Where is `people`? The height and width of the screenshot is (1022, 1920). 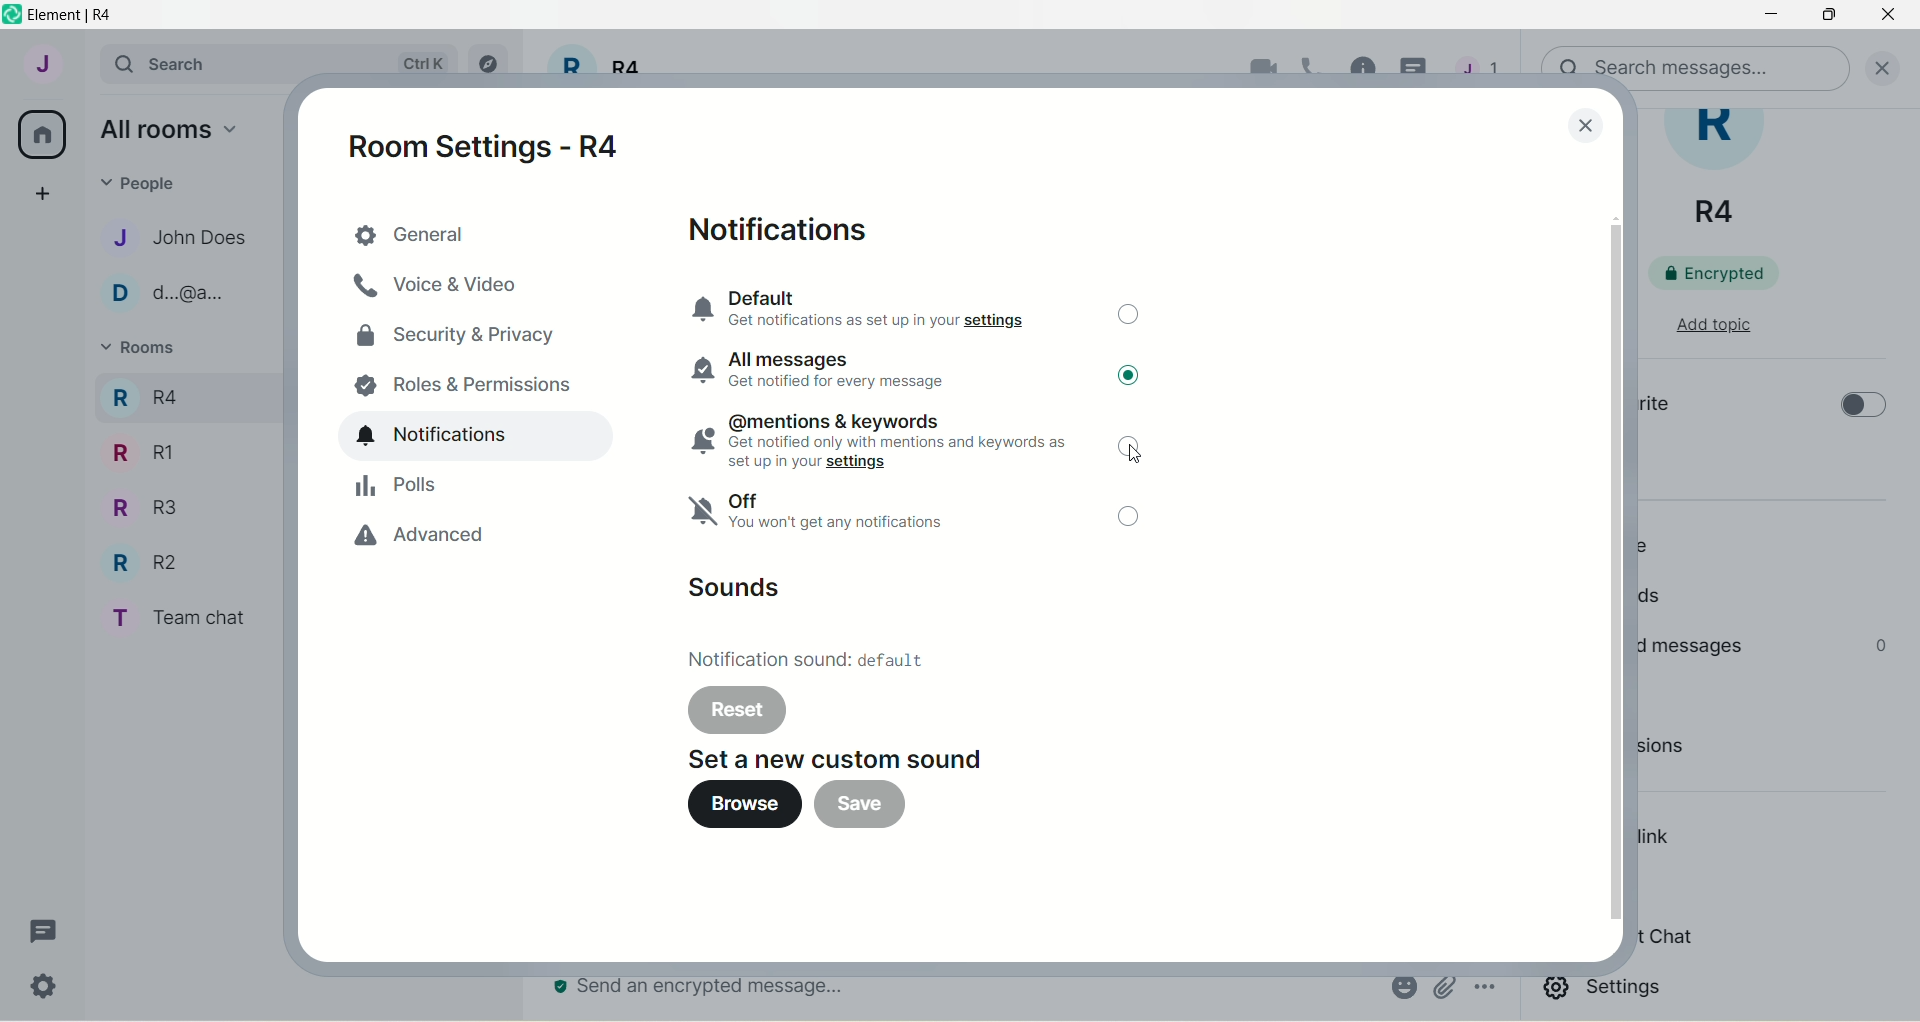 people is located at coordinates (1648, 545).